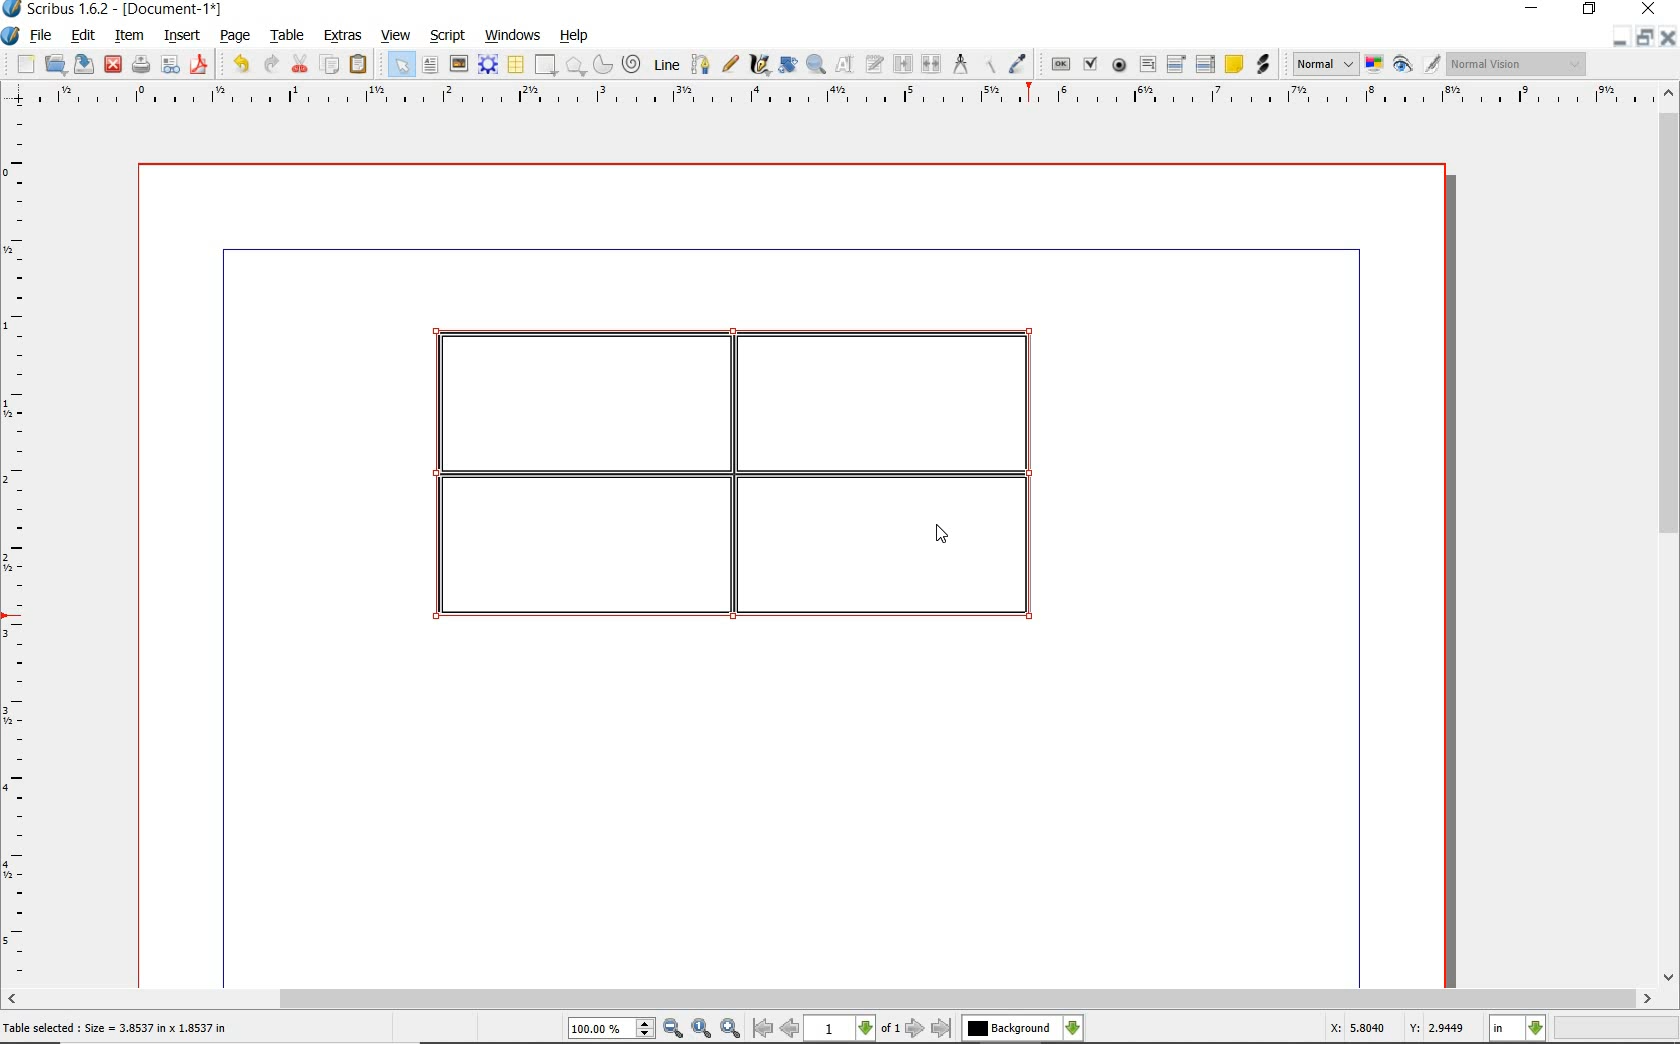 This screenshot has width=1680, height=1044. I want to click on scrollbar, so click(1668, 537).